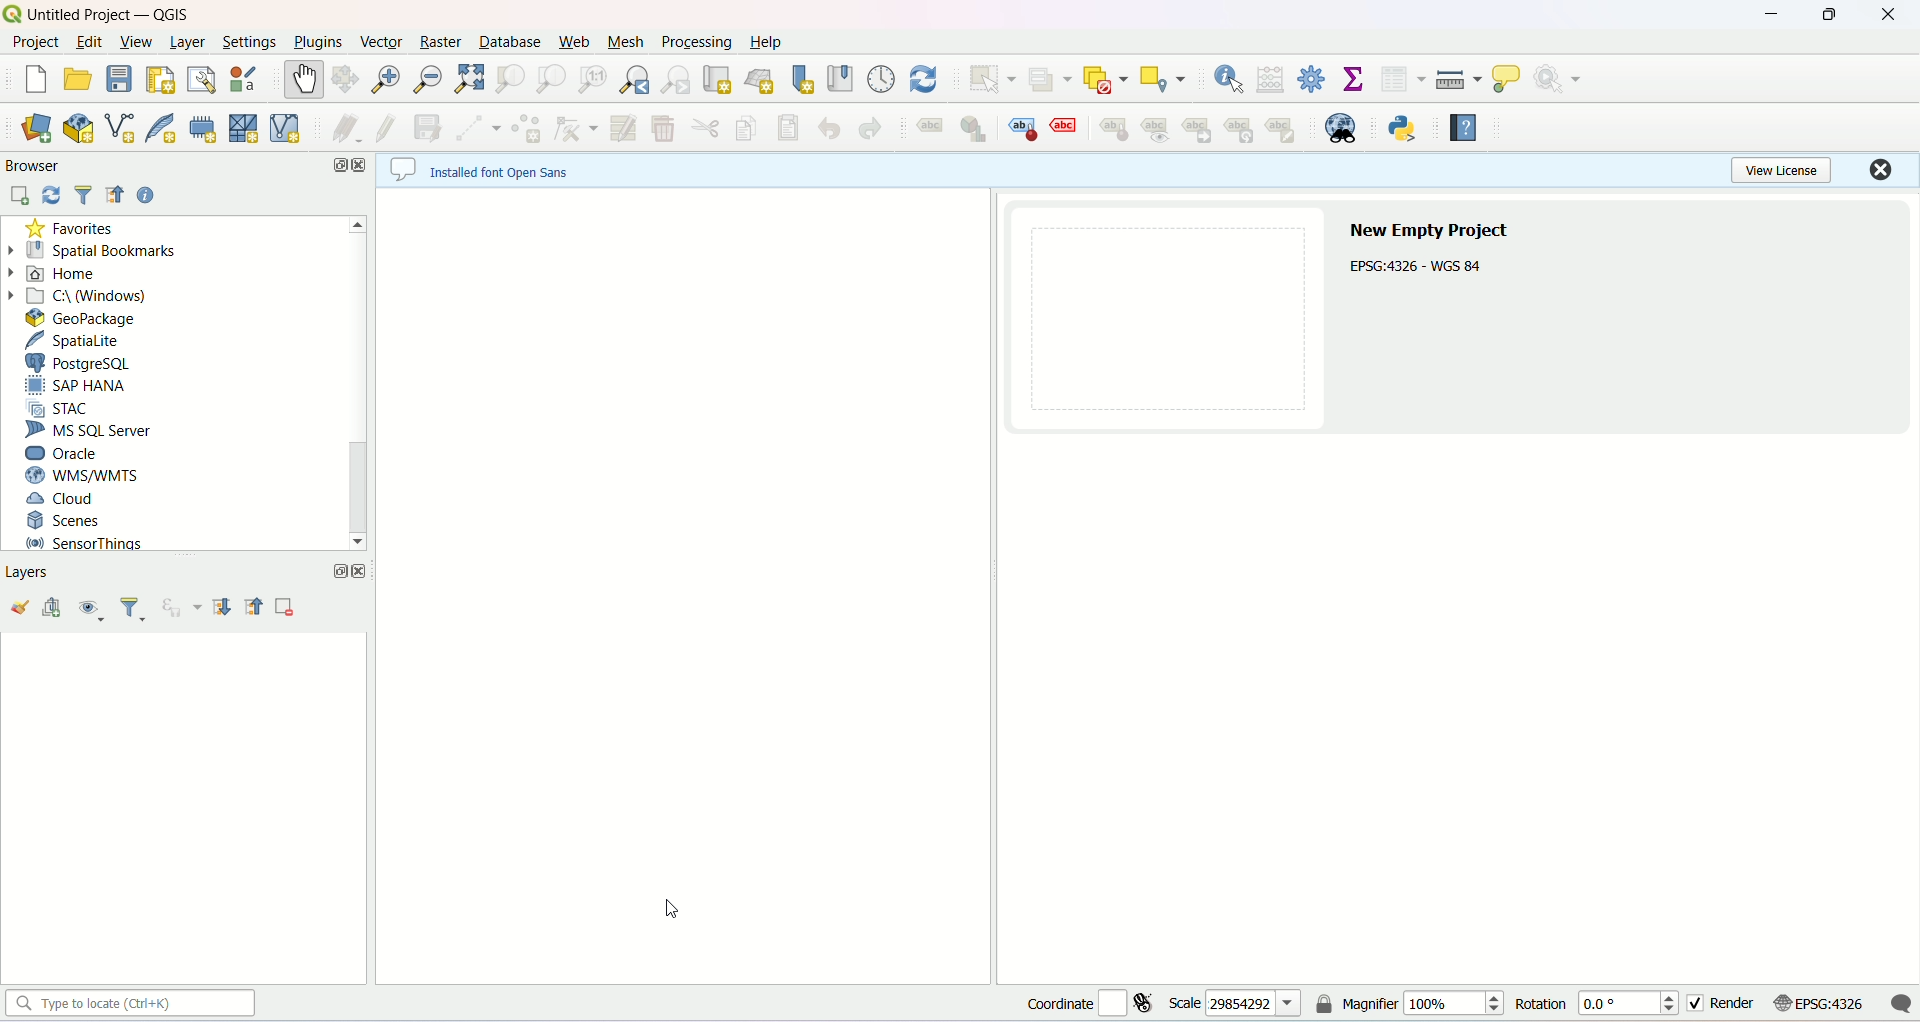  What do you see at coordinates (132, 611) in the screenshot?
I see `filter legends` at bounding box center [132, 611].